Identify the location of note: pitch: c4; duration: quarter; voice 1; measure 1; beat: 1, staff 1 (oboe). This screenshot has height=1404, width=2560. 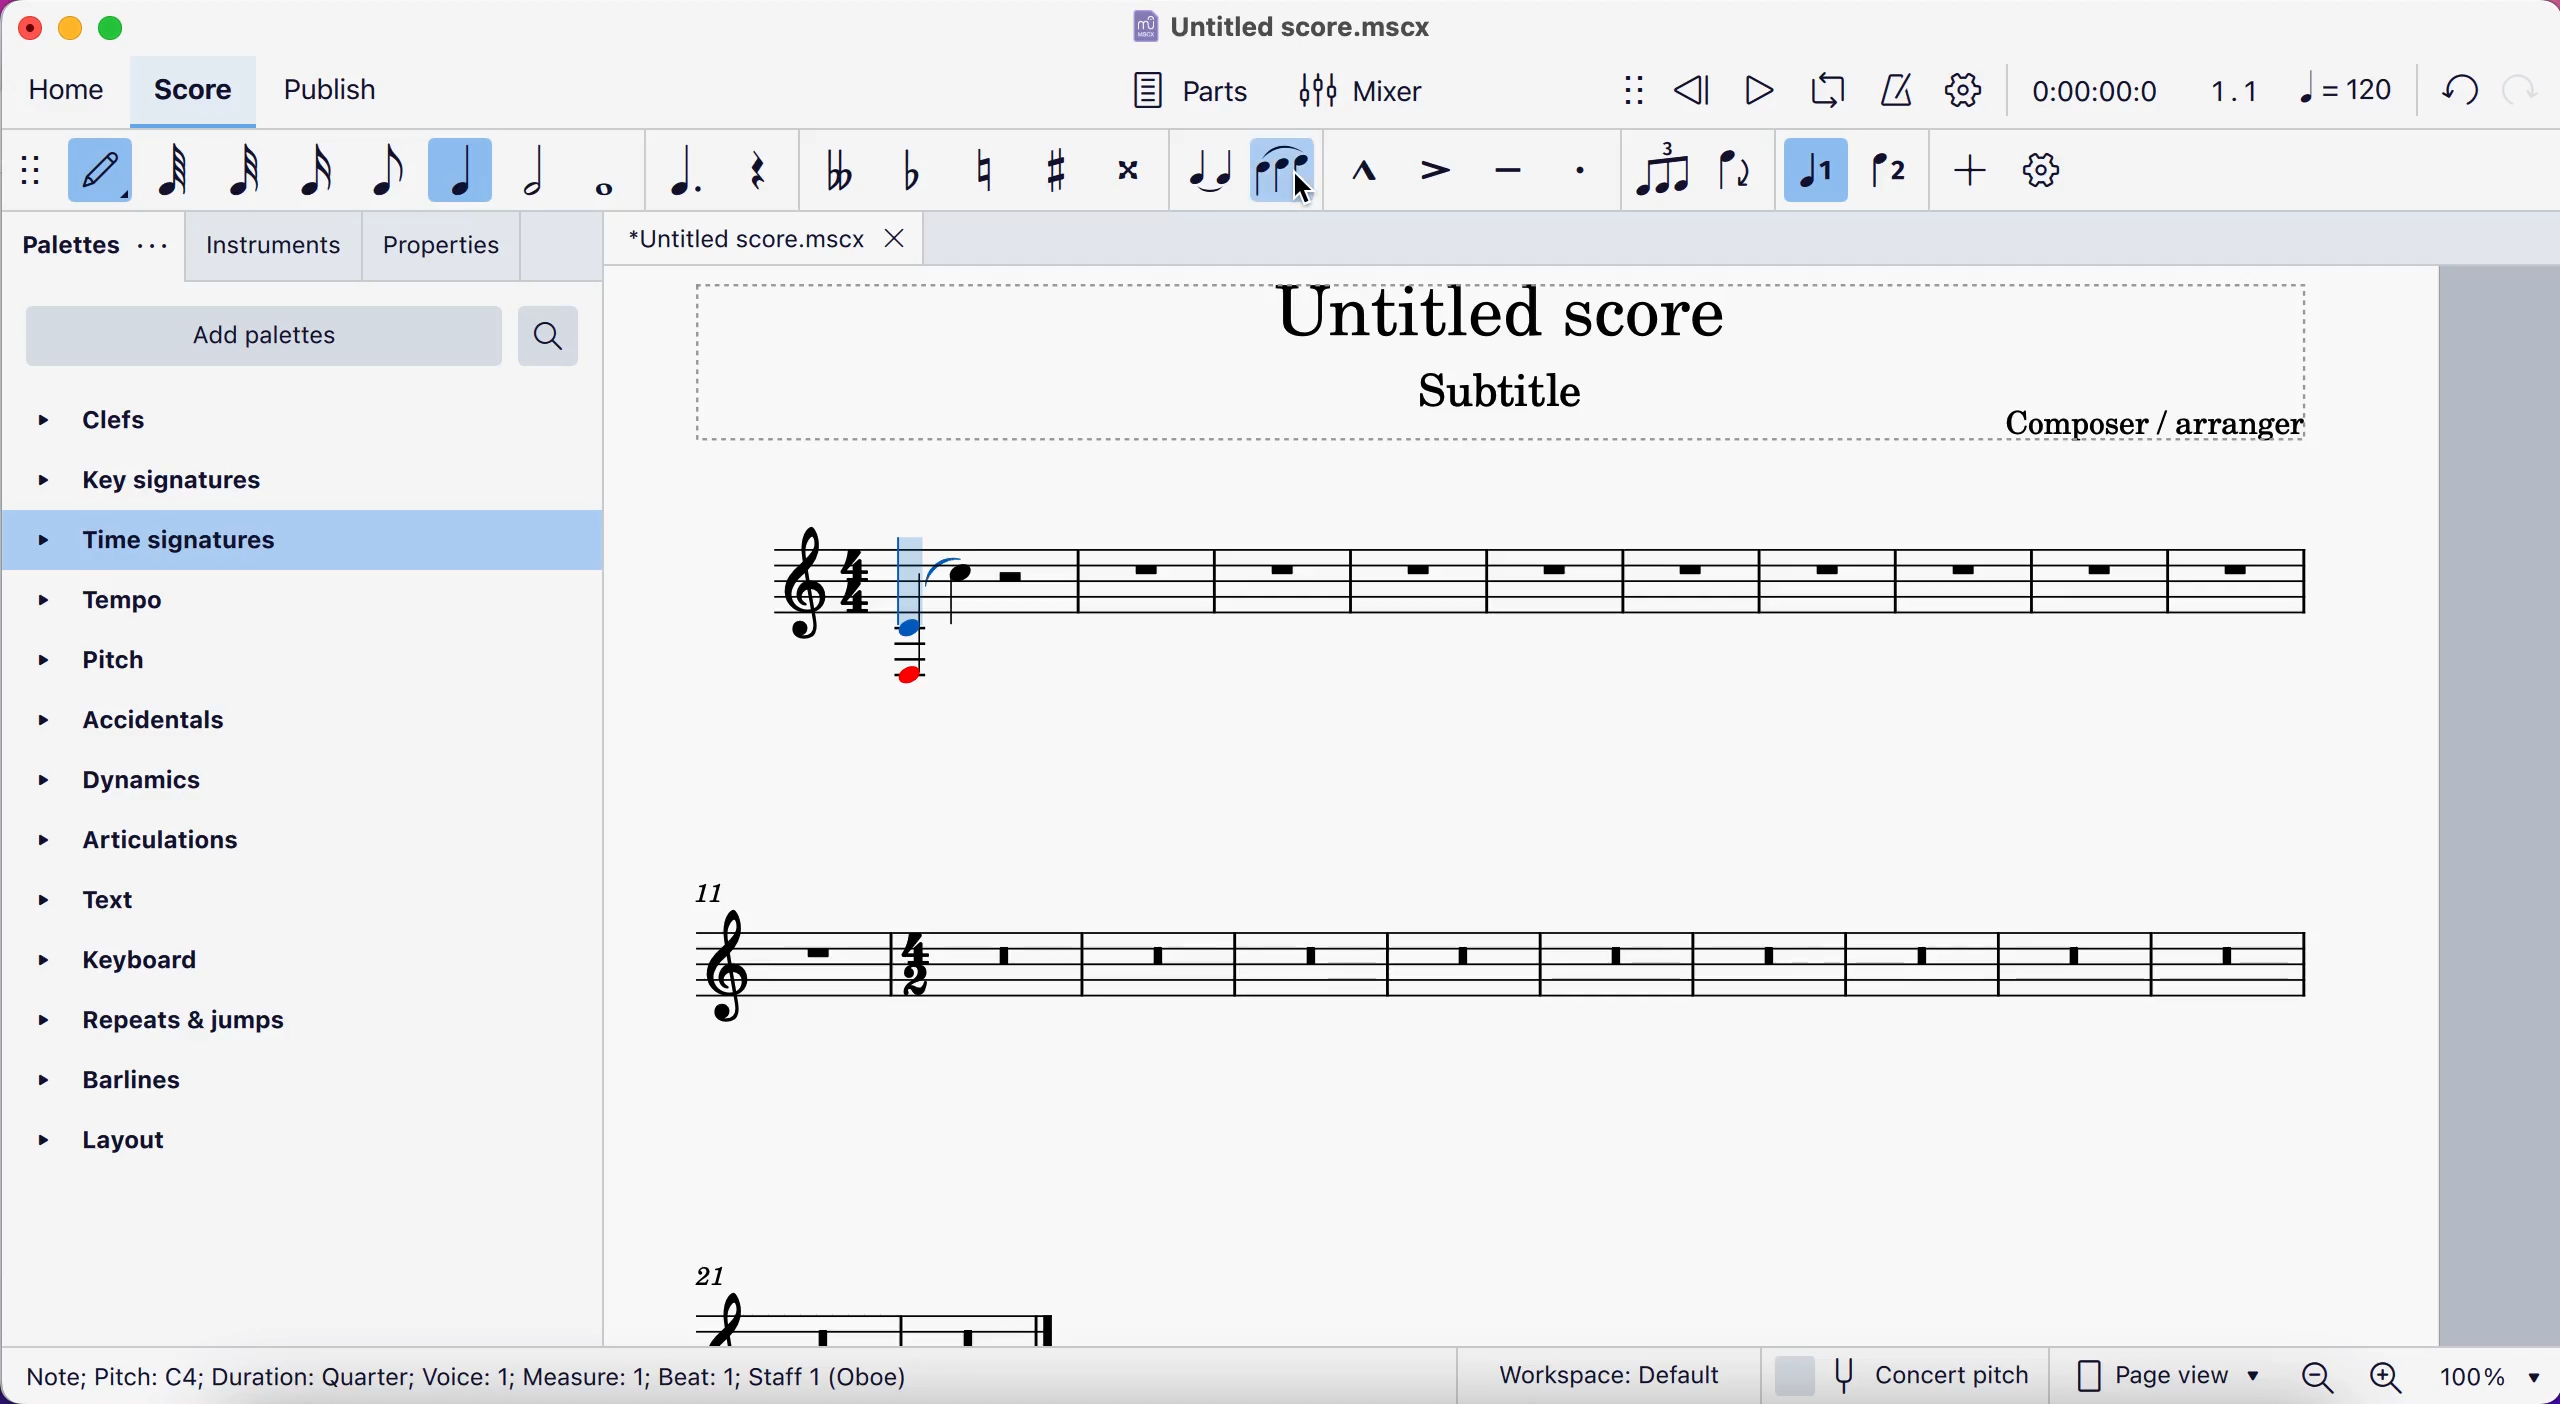
(463, 1380).